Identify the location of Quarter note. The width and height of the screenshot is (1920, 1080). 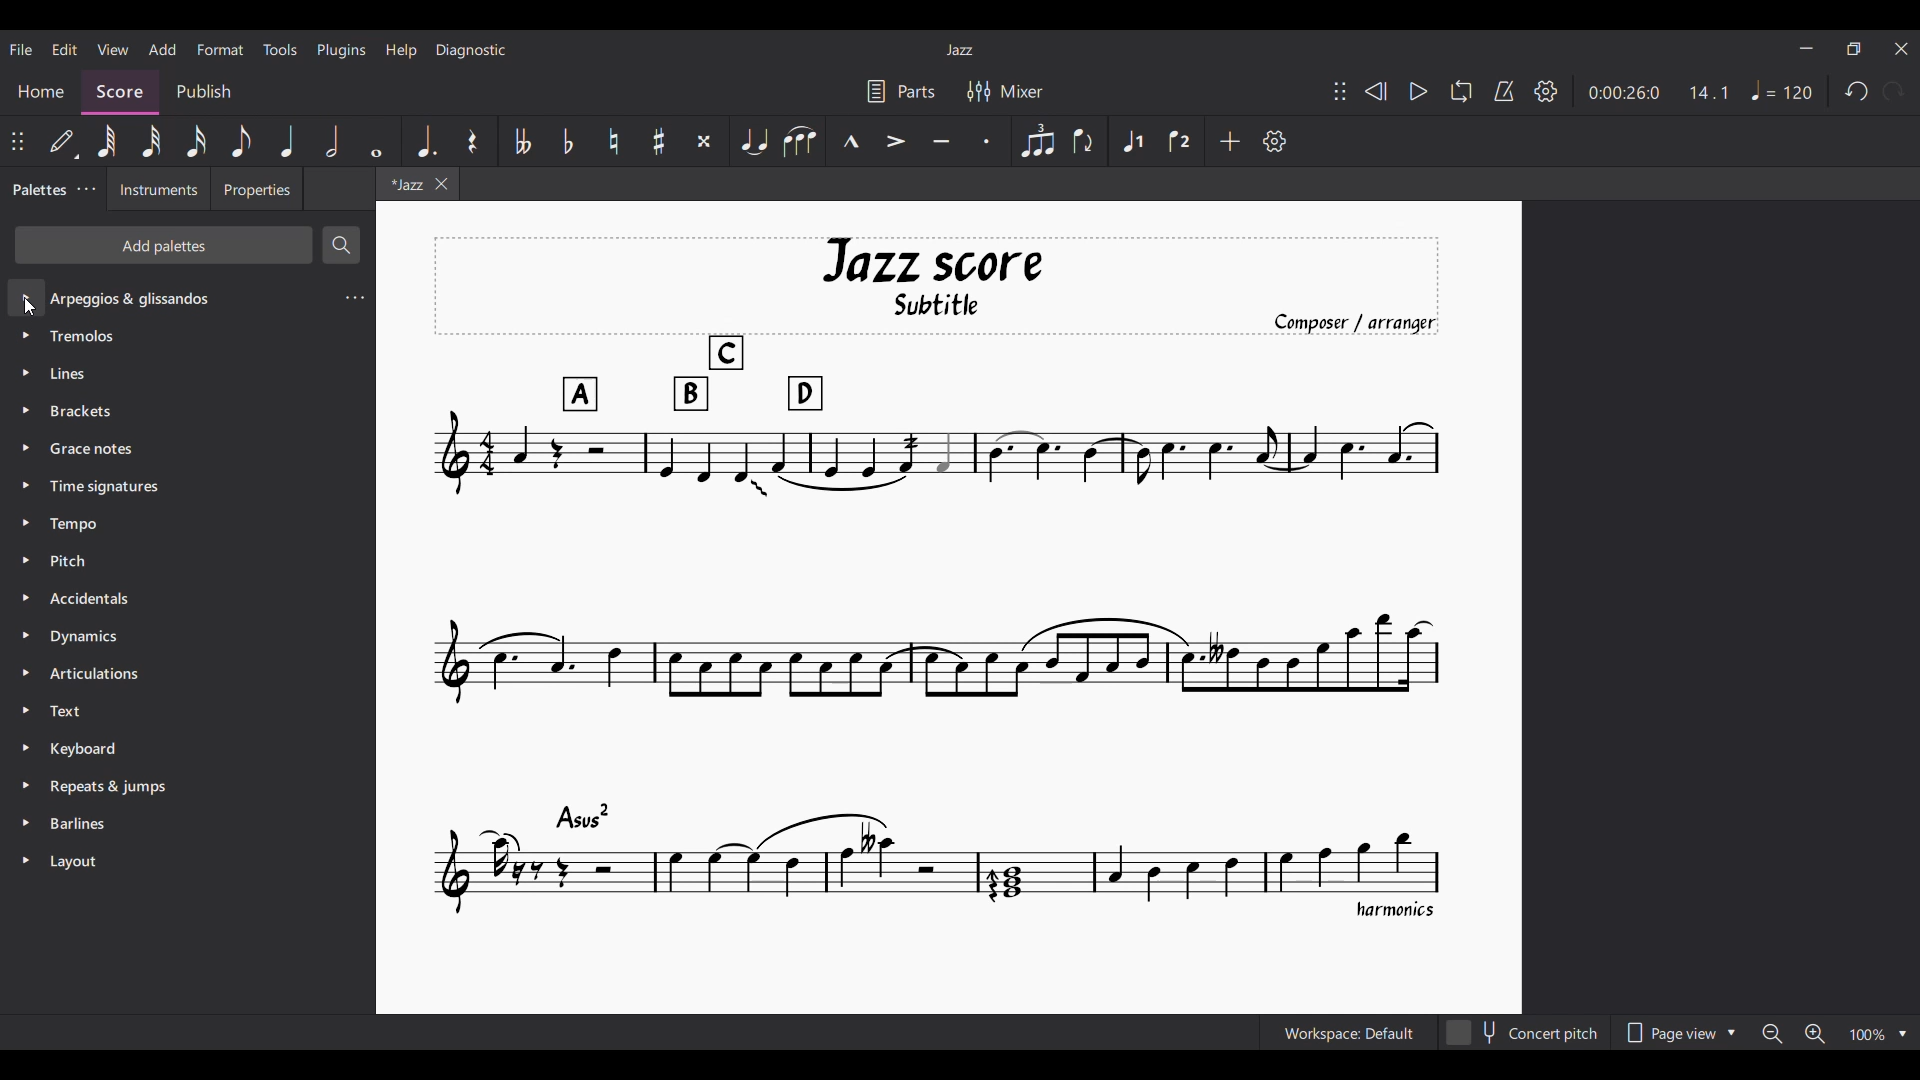
(286, 141).